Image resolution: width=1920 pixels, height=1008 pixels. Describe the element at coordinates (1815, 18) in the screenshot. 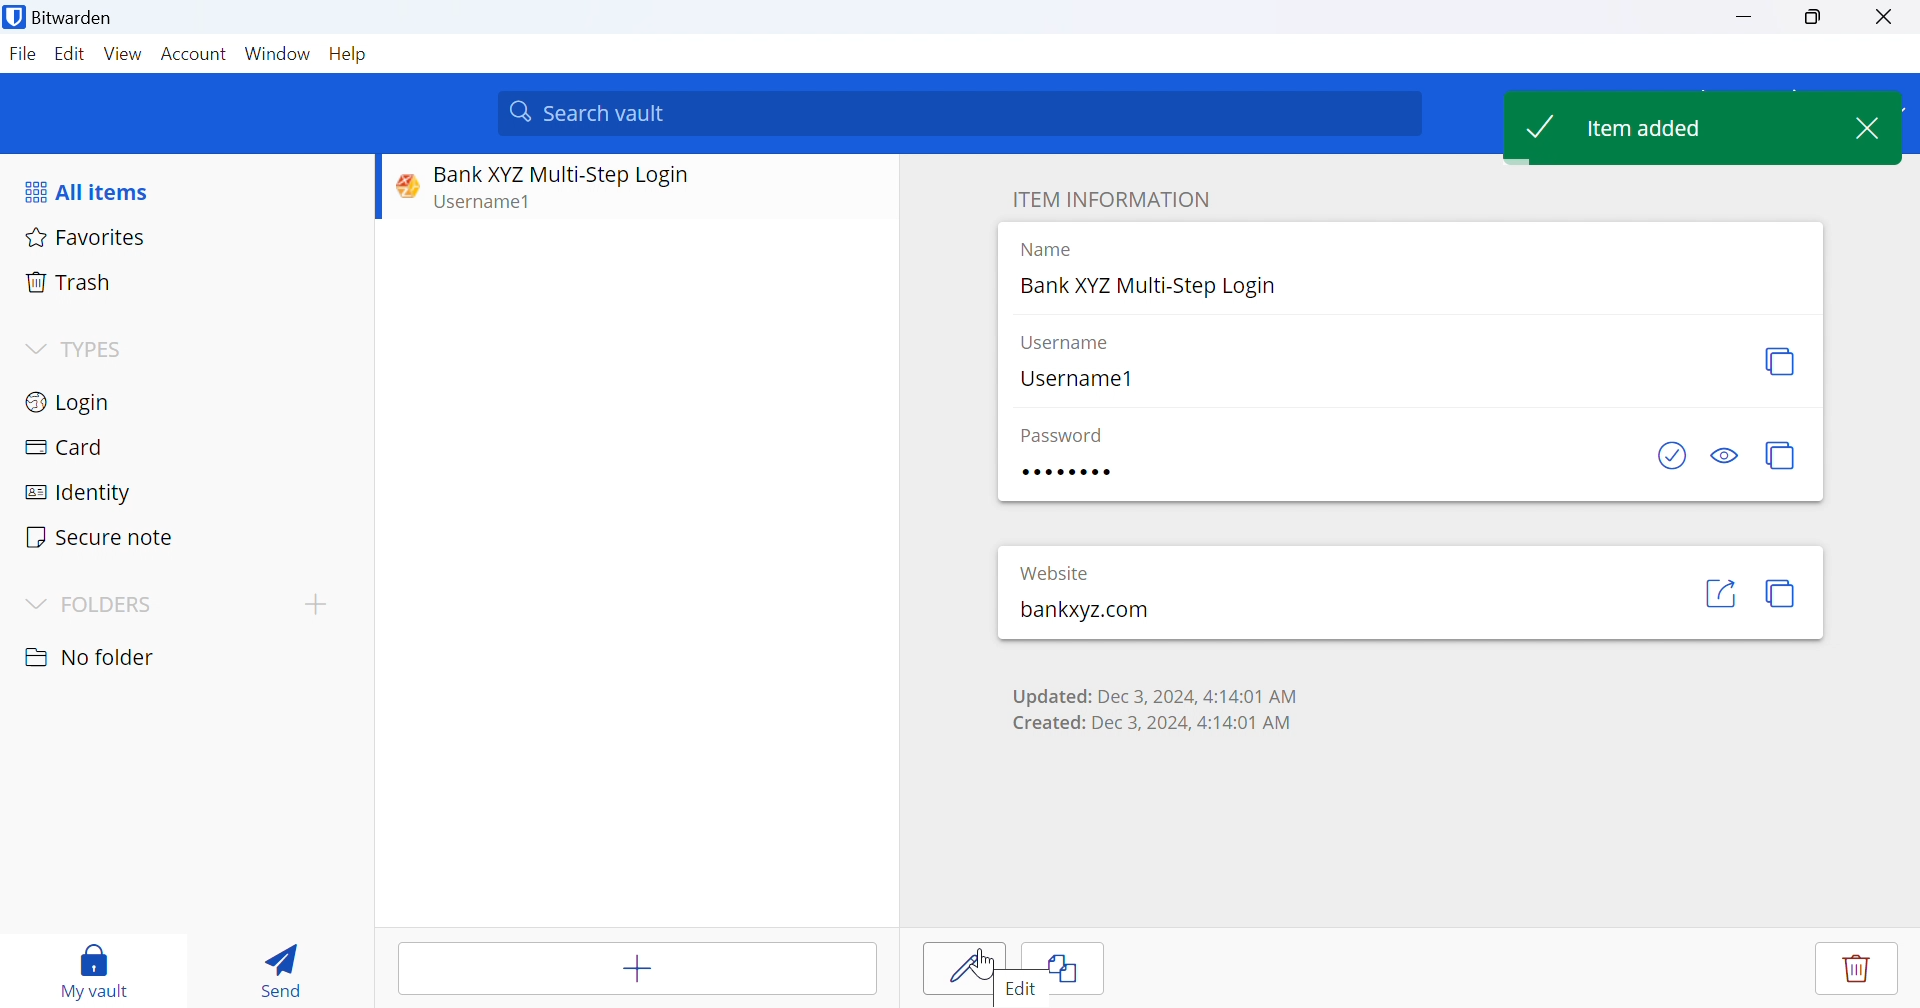

I see `Restore Down` at that location.